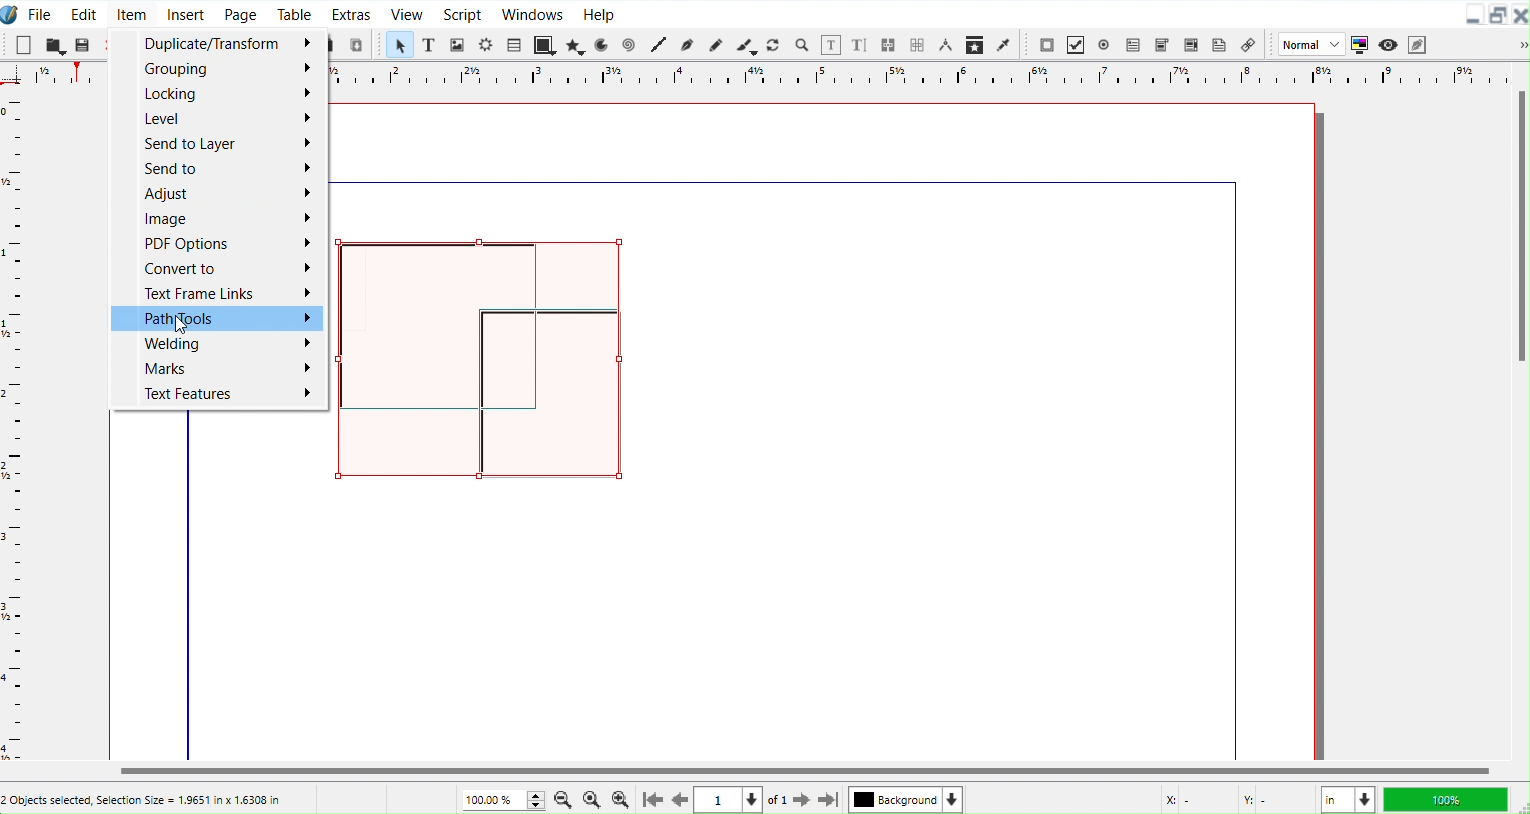 This screenshot has height=814, width=1530. Describe the element at coordinates (947, 46) in the screenshot. I see `Measurements` at that location.